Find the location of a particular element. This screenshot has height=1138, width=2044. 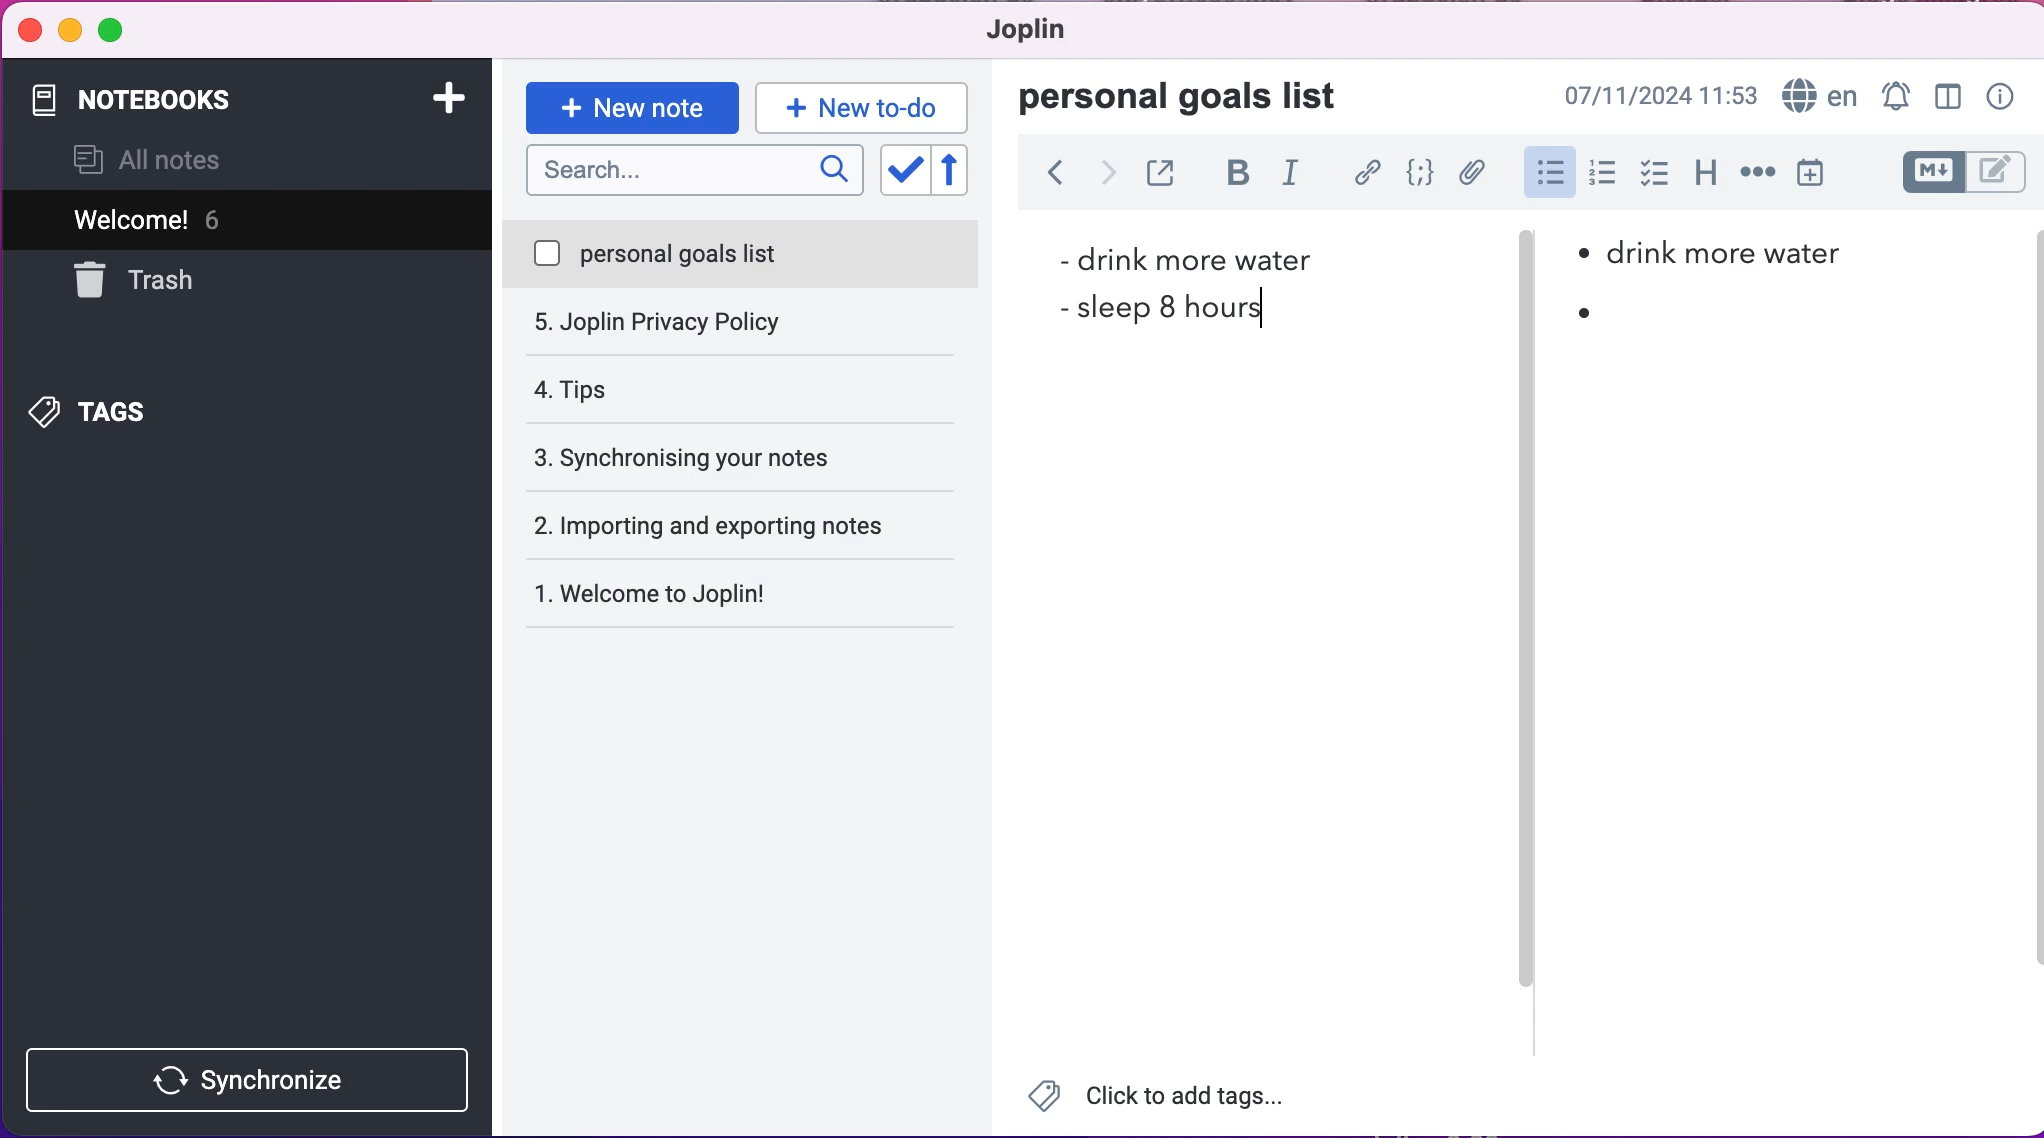

drink more water is located at coordinates (1182, 258).